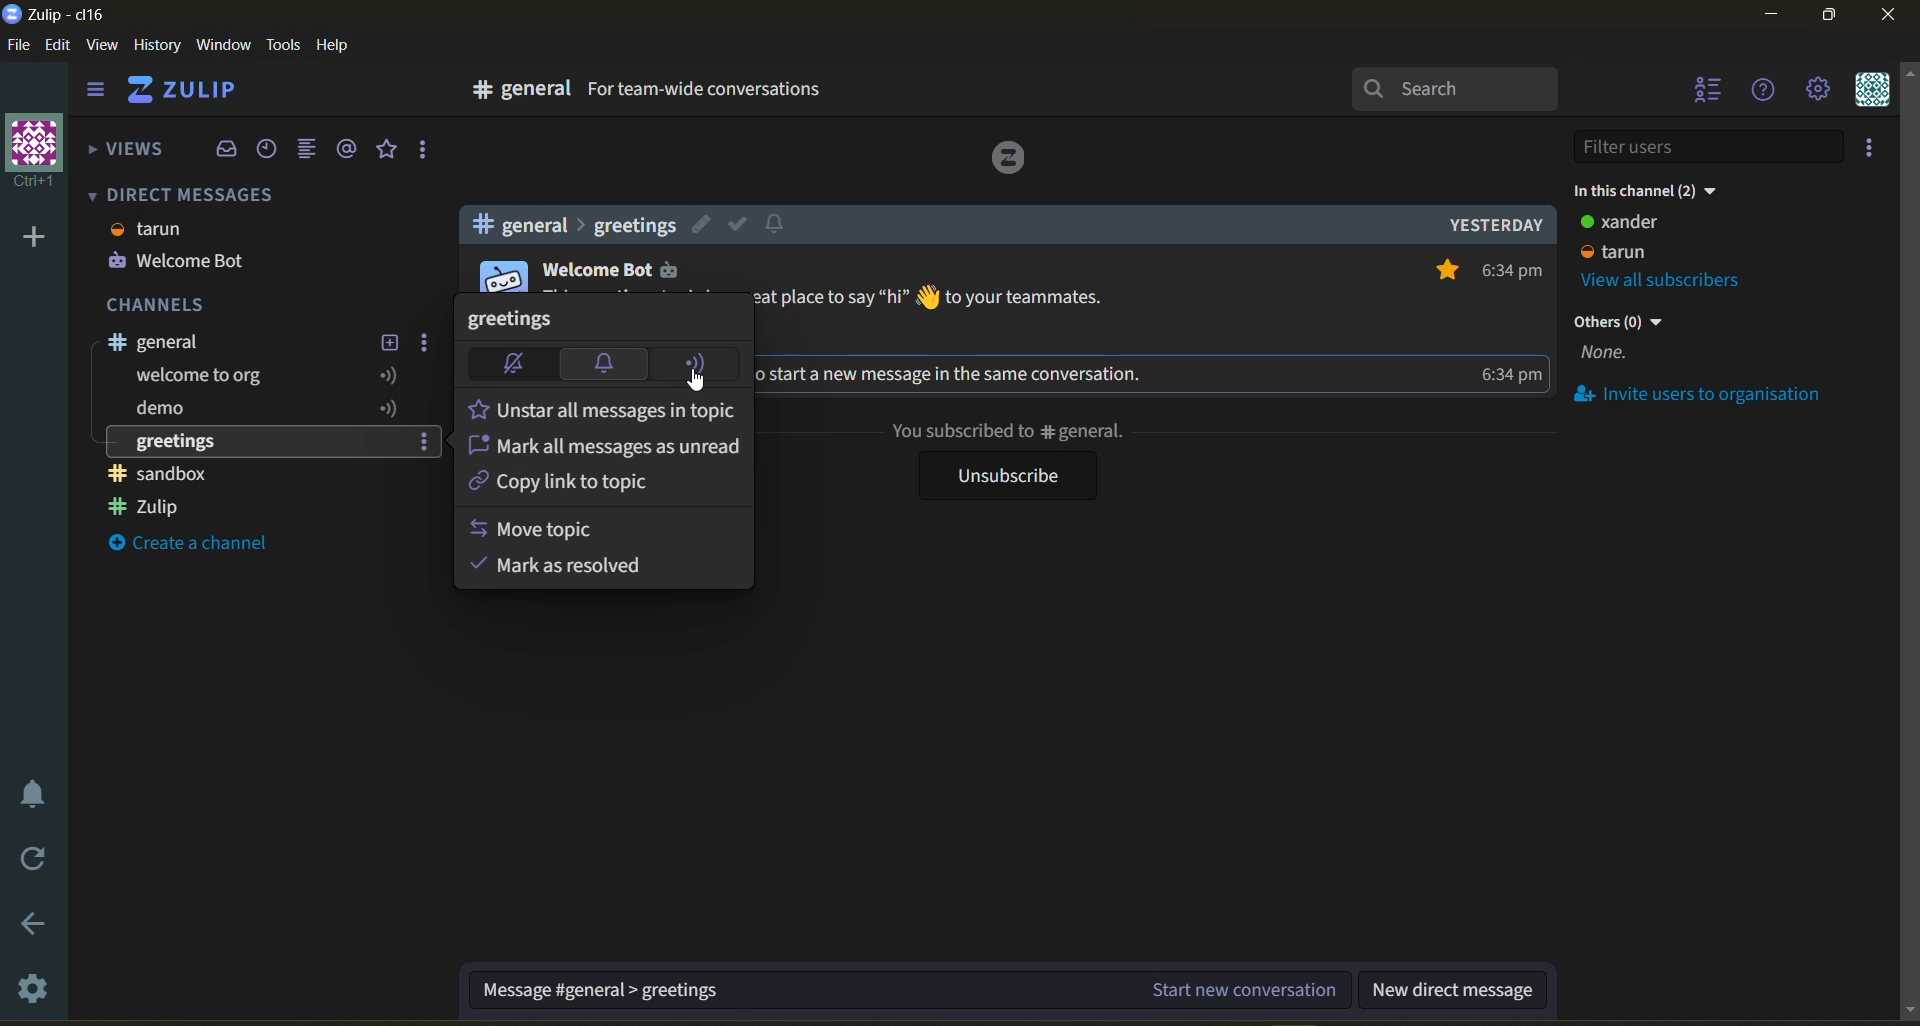 The height and width of the screenshot is (1026, 1920). I want to click on unsubscribe, so click(1003, 476).